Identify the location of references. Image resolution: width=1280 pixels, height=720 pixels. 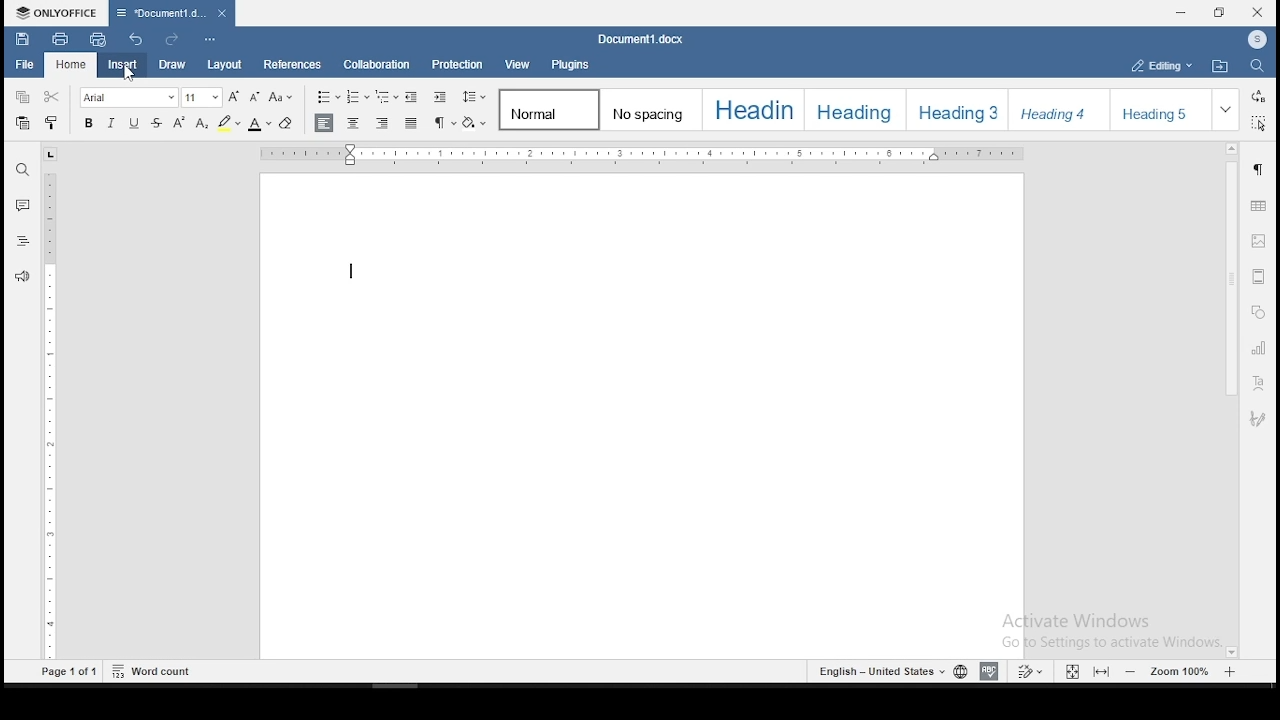
(291, 65).